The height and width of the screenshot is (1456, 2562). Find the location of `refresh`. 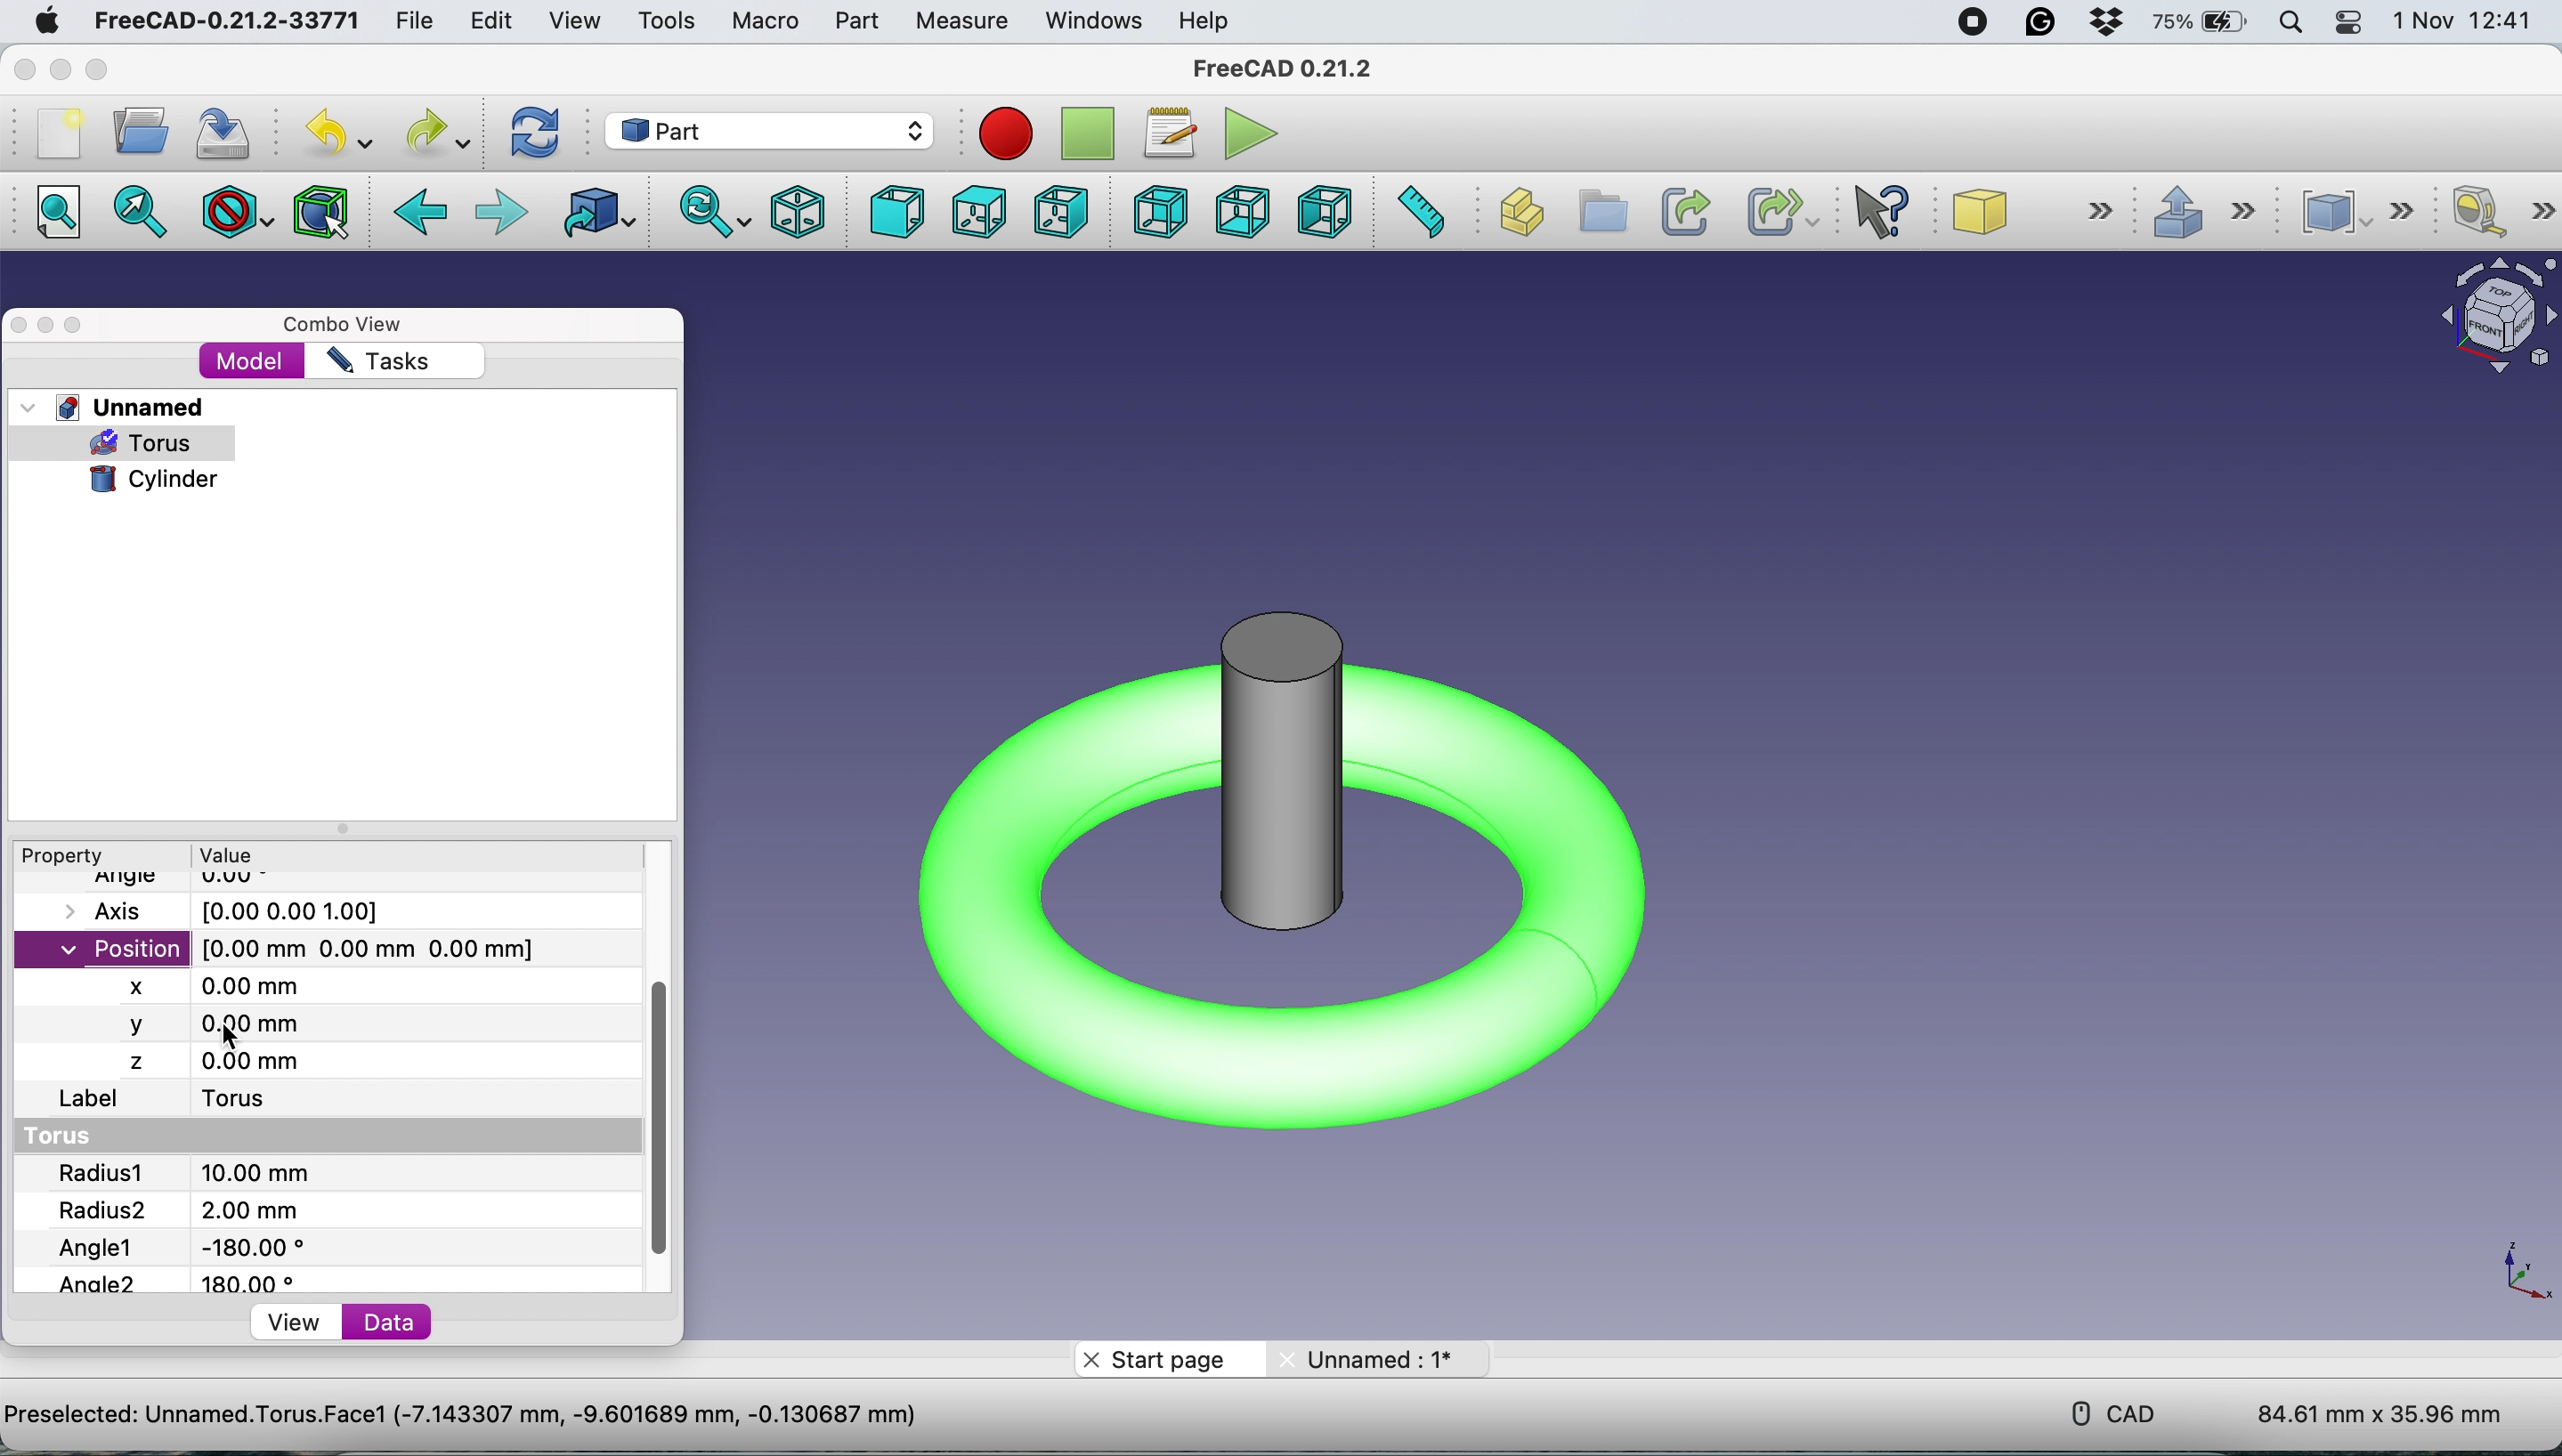

refresh is located at coordinates (540, 133).